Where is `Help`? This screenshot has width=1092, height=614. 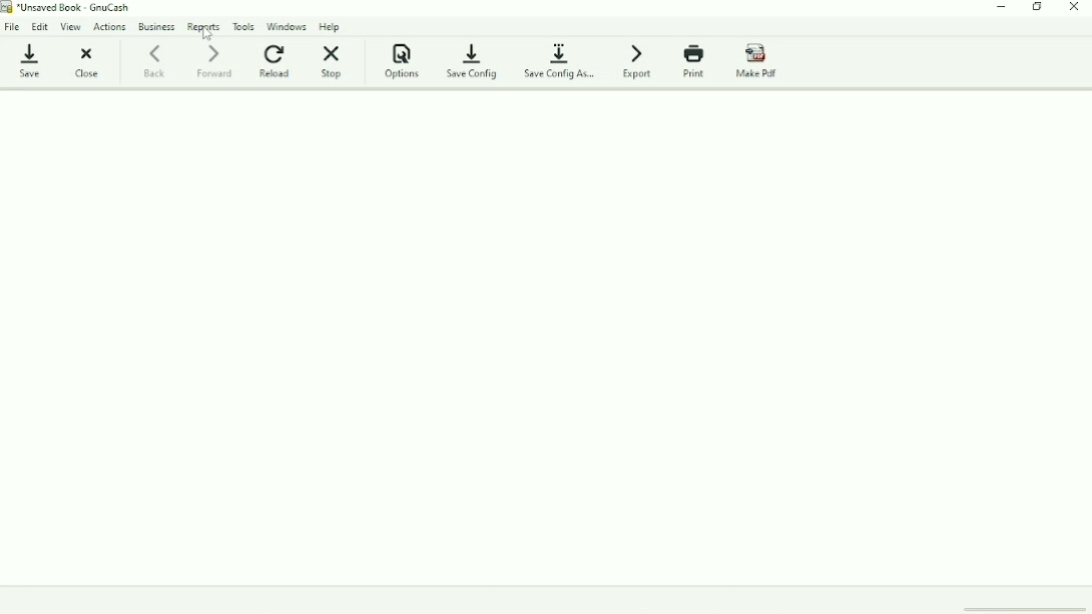 Help is located at coordinates (331, 26).